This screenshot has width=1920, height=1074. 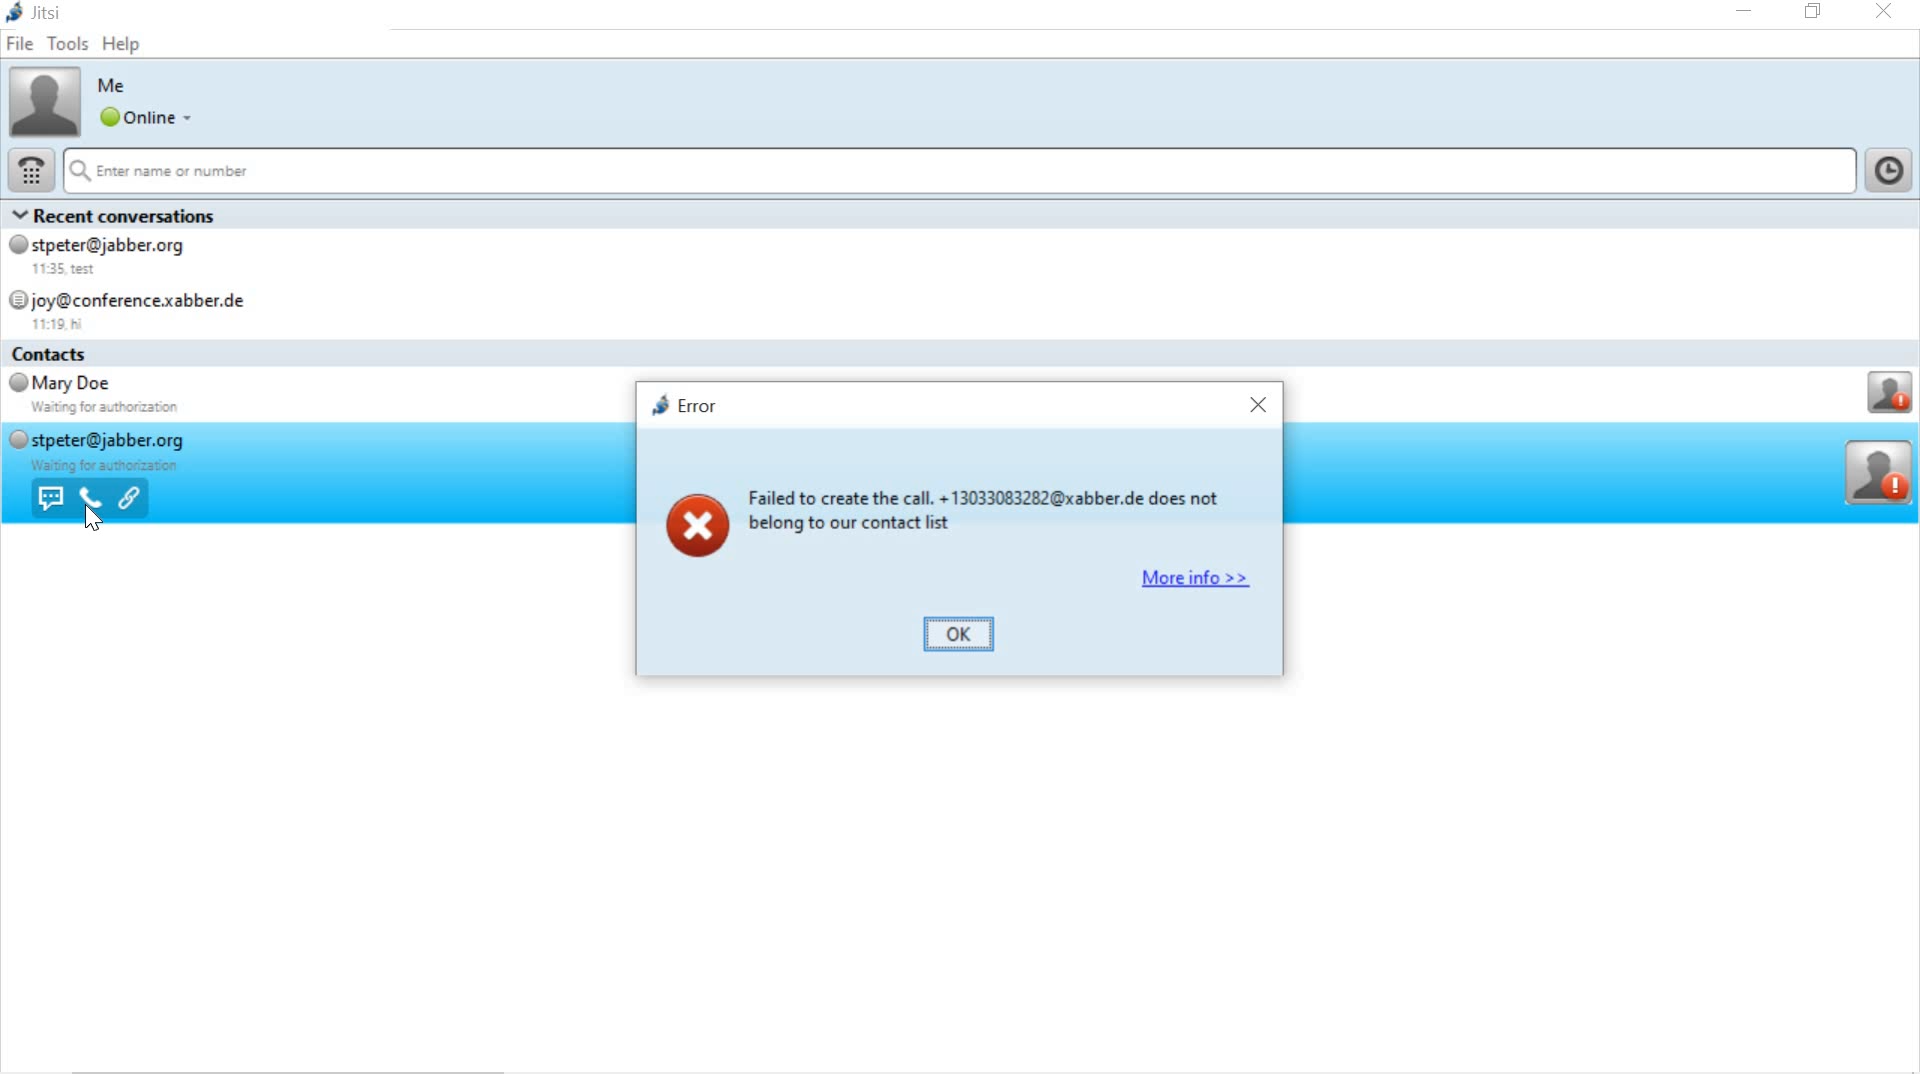 What do you see at coordinates (1881, 473) in the screenshot?
I see `profile` at bounding box center [1881, 473].